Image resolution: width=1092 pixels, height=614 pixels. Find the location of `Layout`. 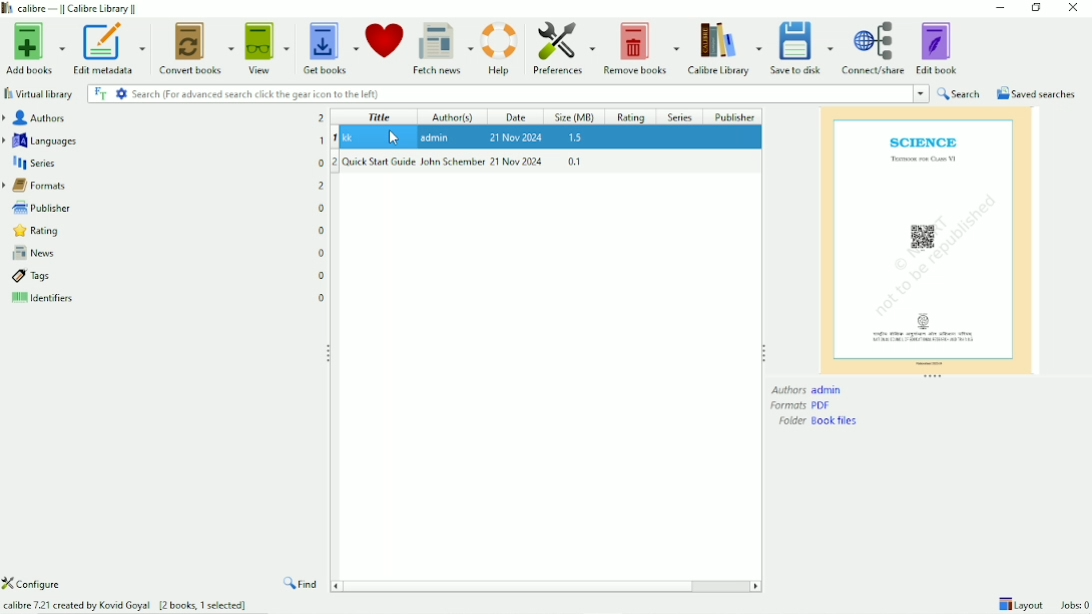

Layout is located at coordinates (1020, 603).